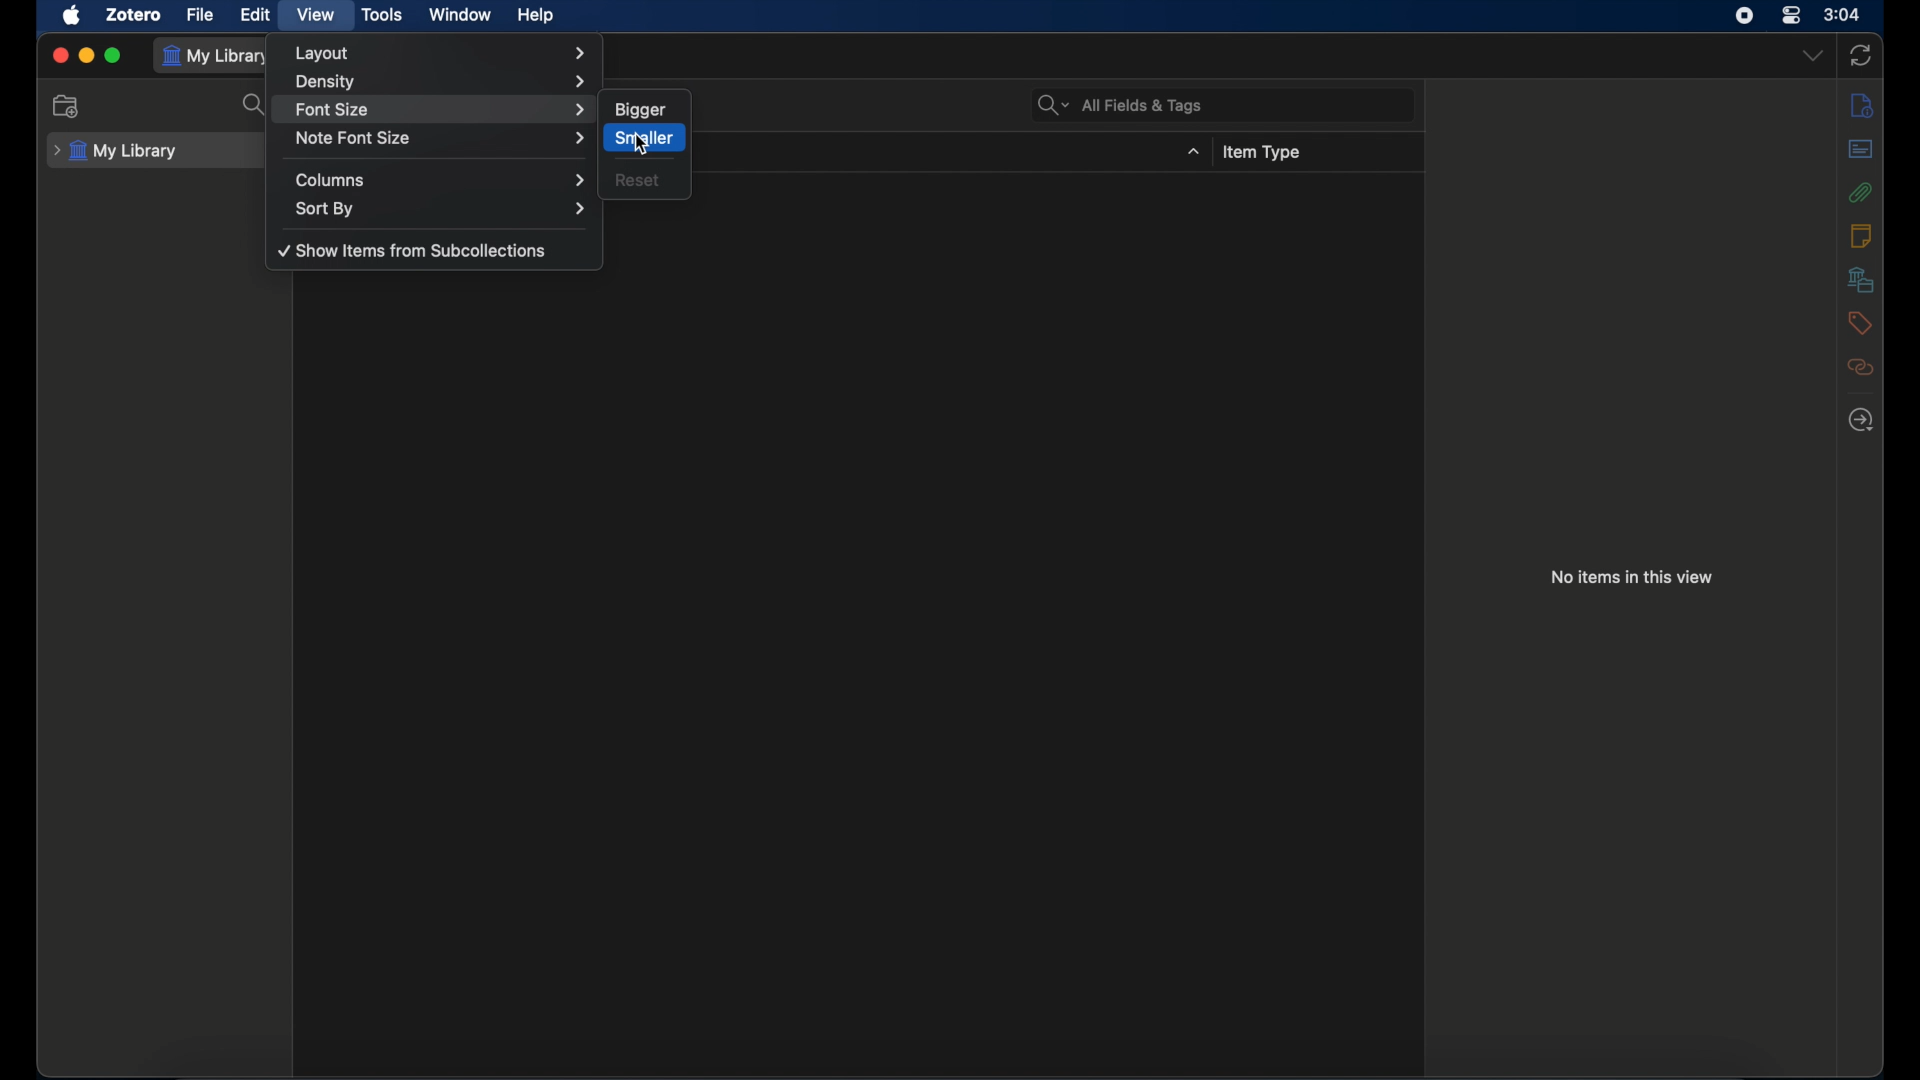 This screenshot has width=1920, height=1080. What do you see at coordinates (1862, 420) in the screenshot?
I see `locate` at bounding box center [1862, 420].